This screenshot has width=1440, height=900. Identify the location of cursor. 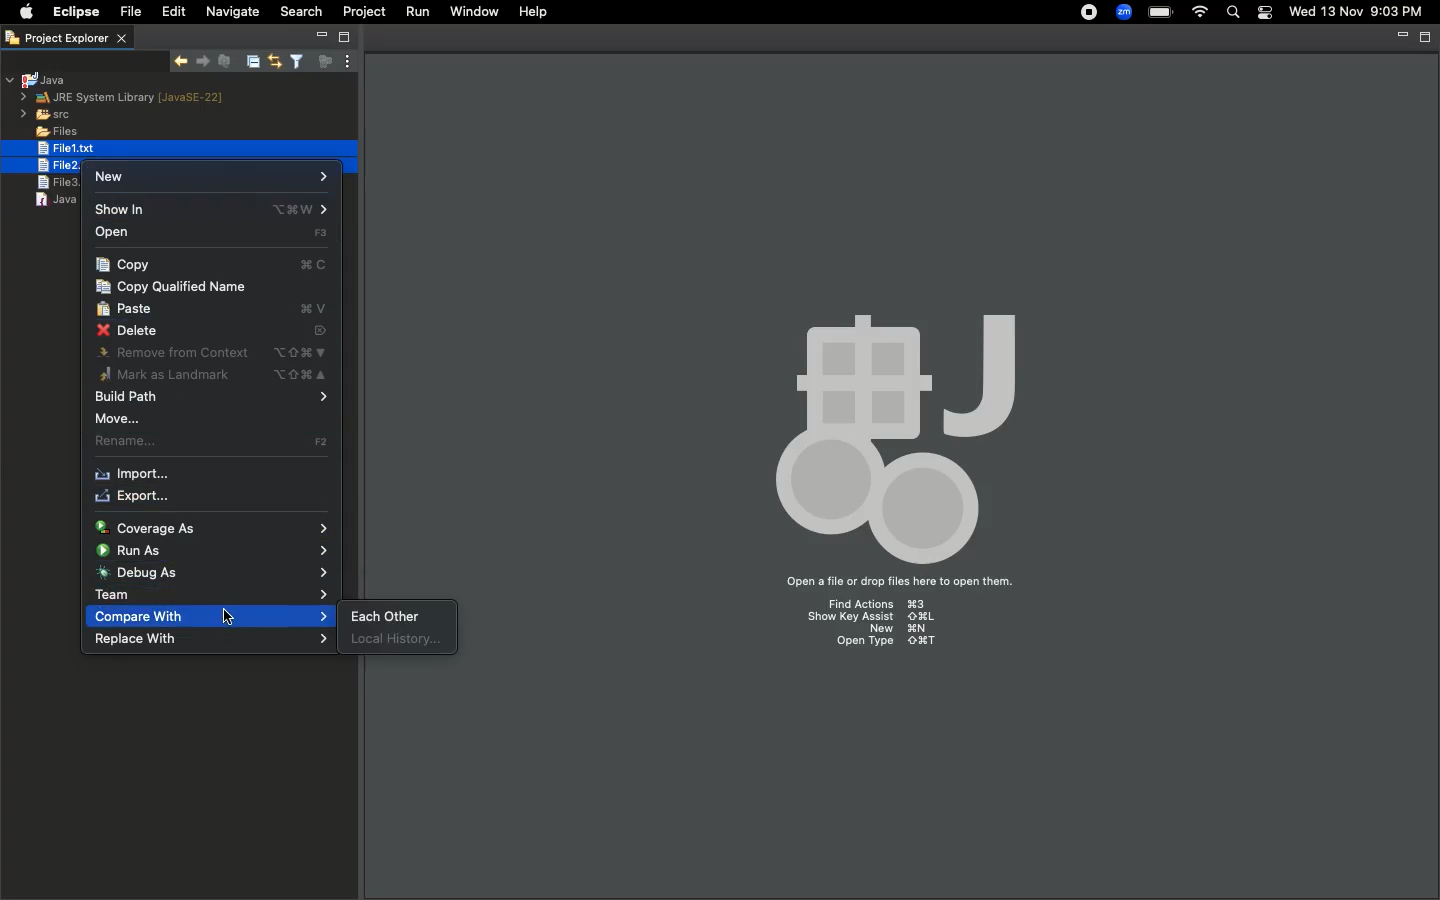
(230, 619).